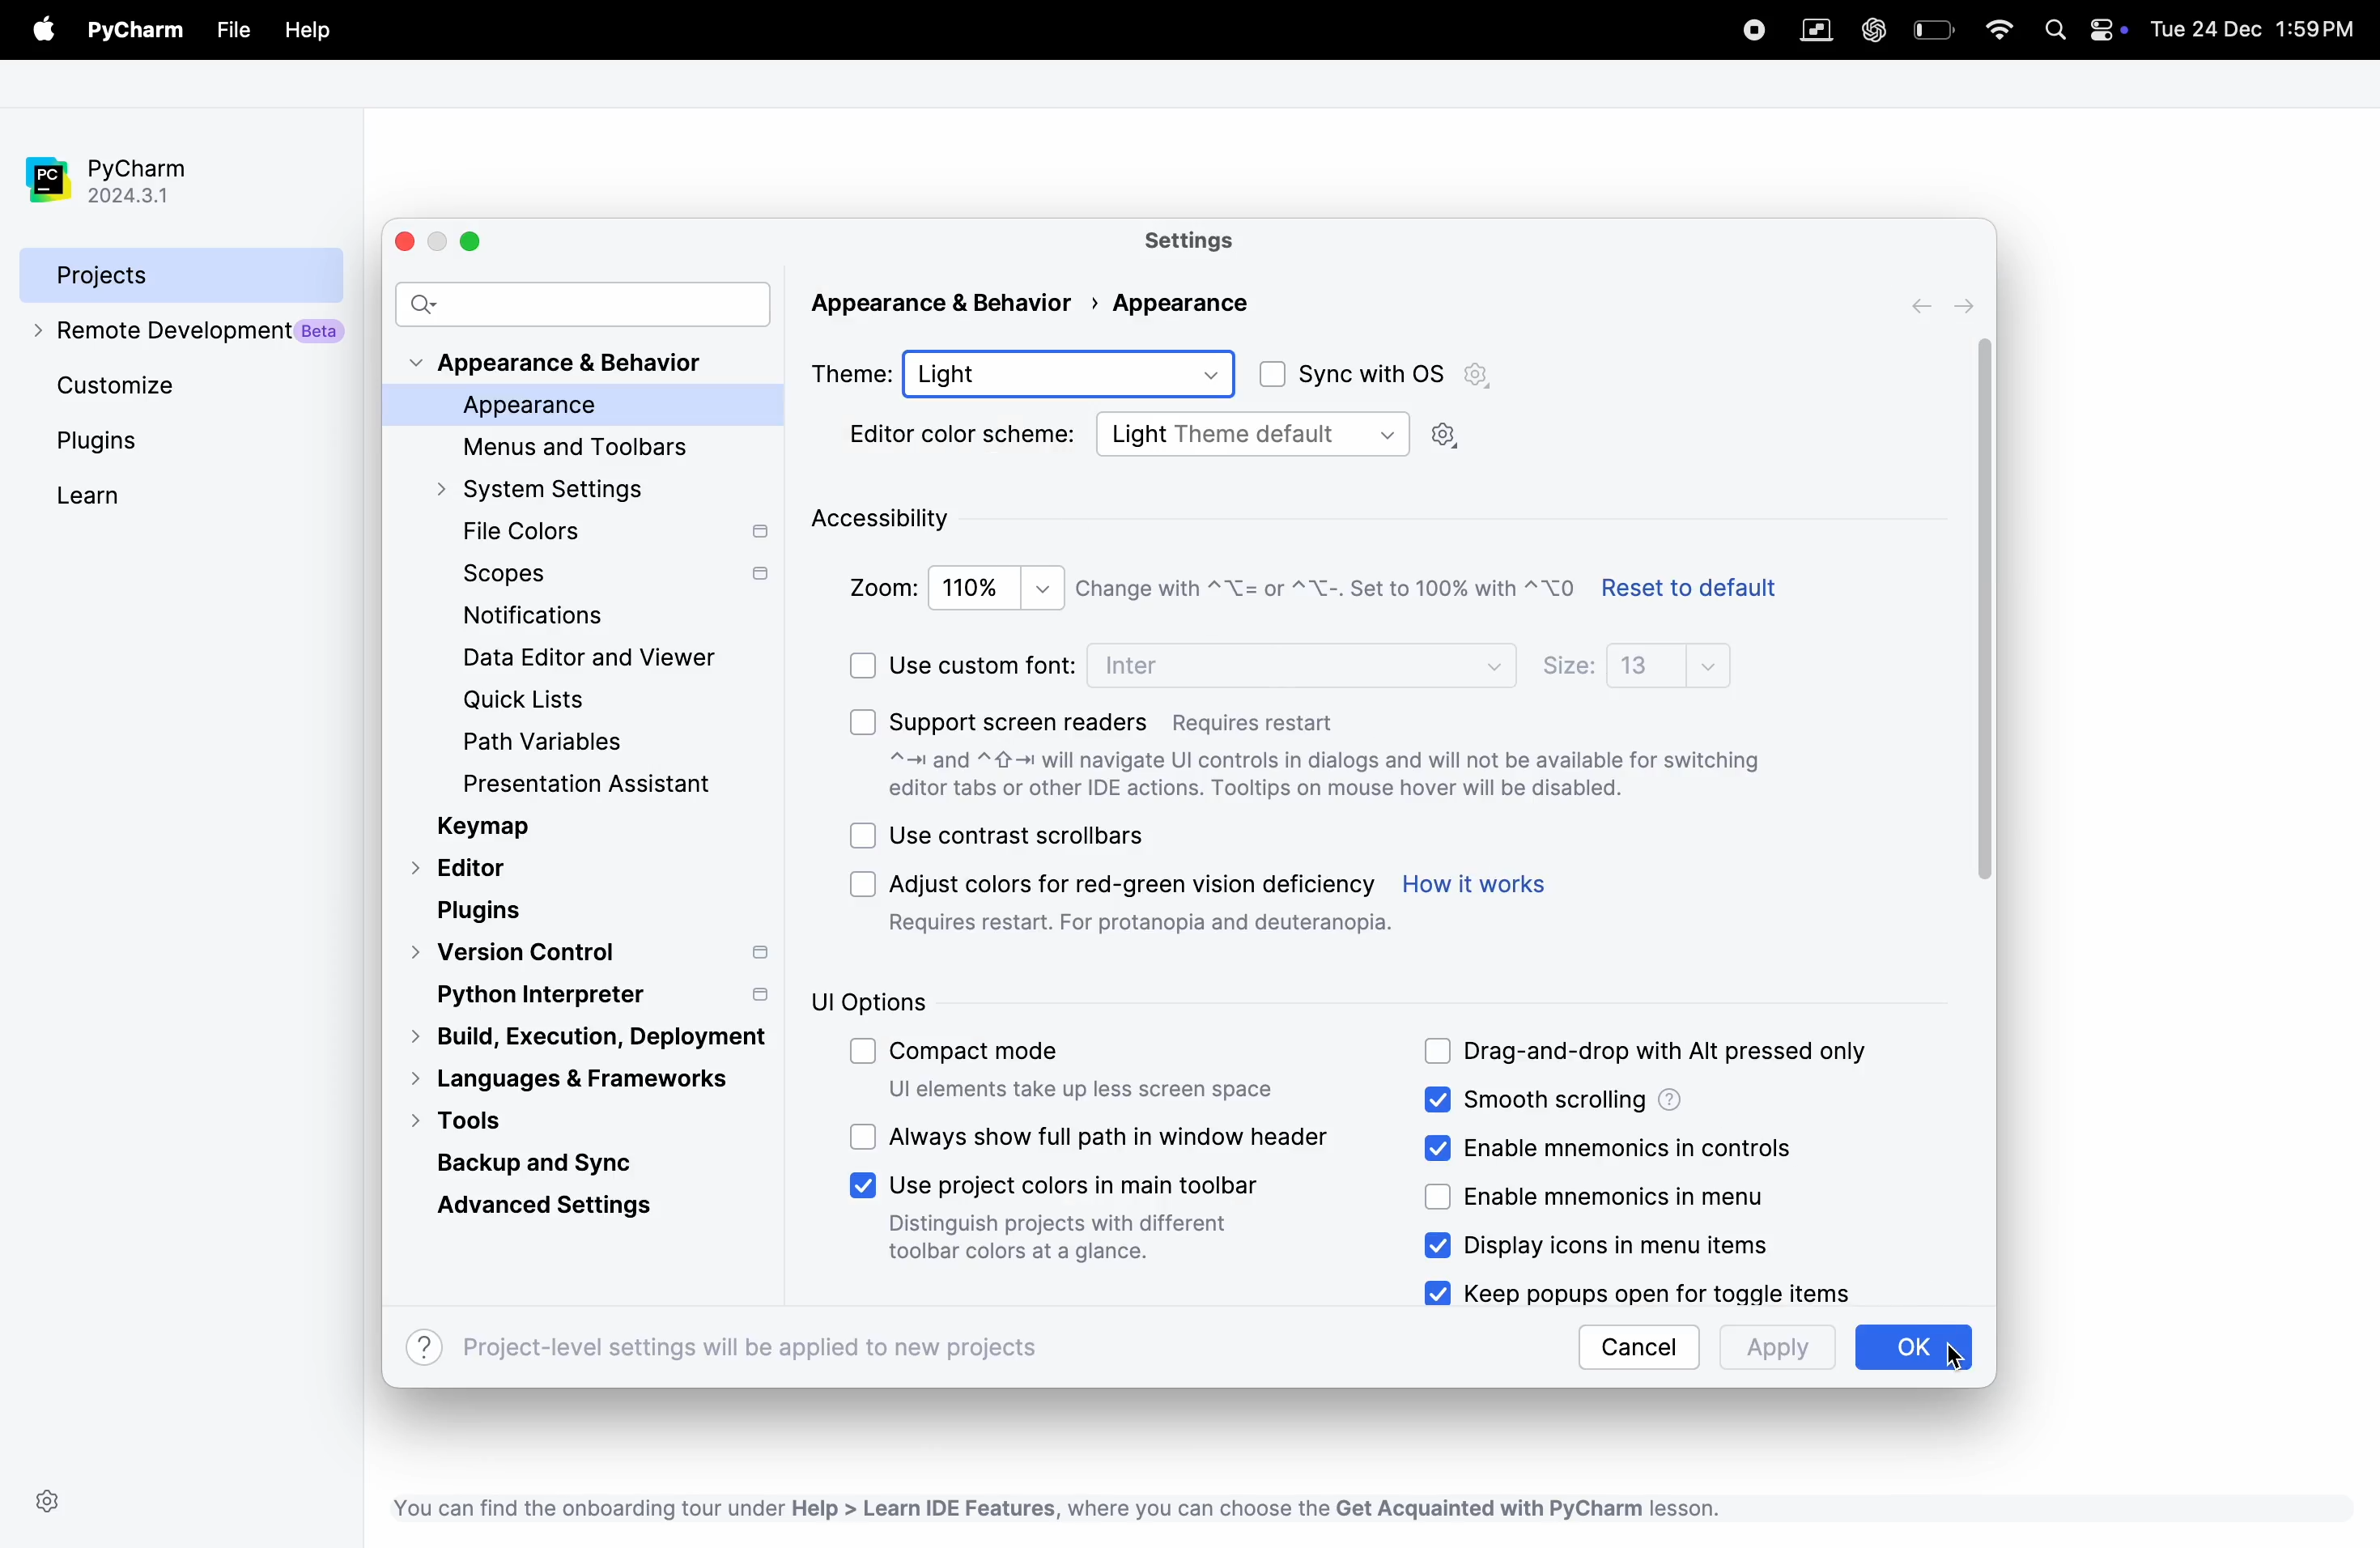  What do you see at coordinates (862, 1134) in the screenshot?
I see `check boxes` at bounding box center [862, 1134].